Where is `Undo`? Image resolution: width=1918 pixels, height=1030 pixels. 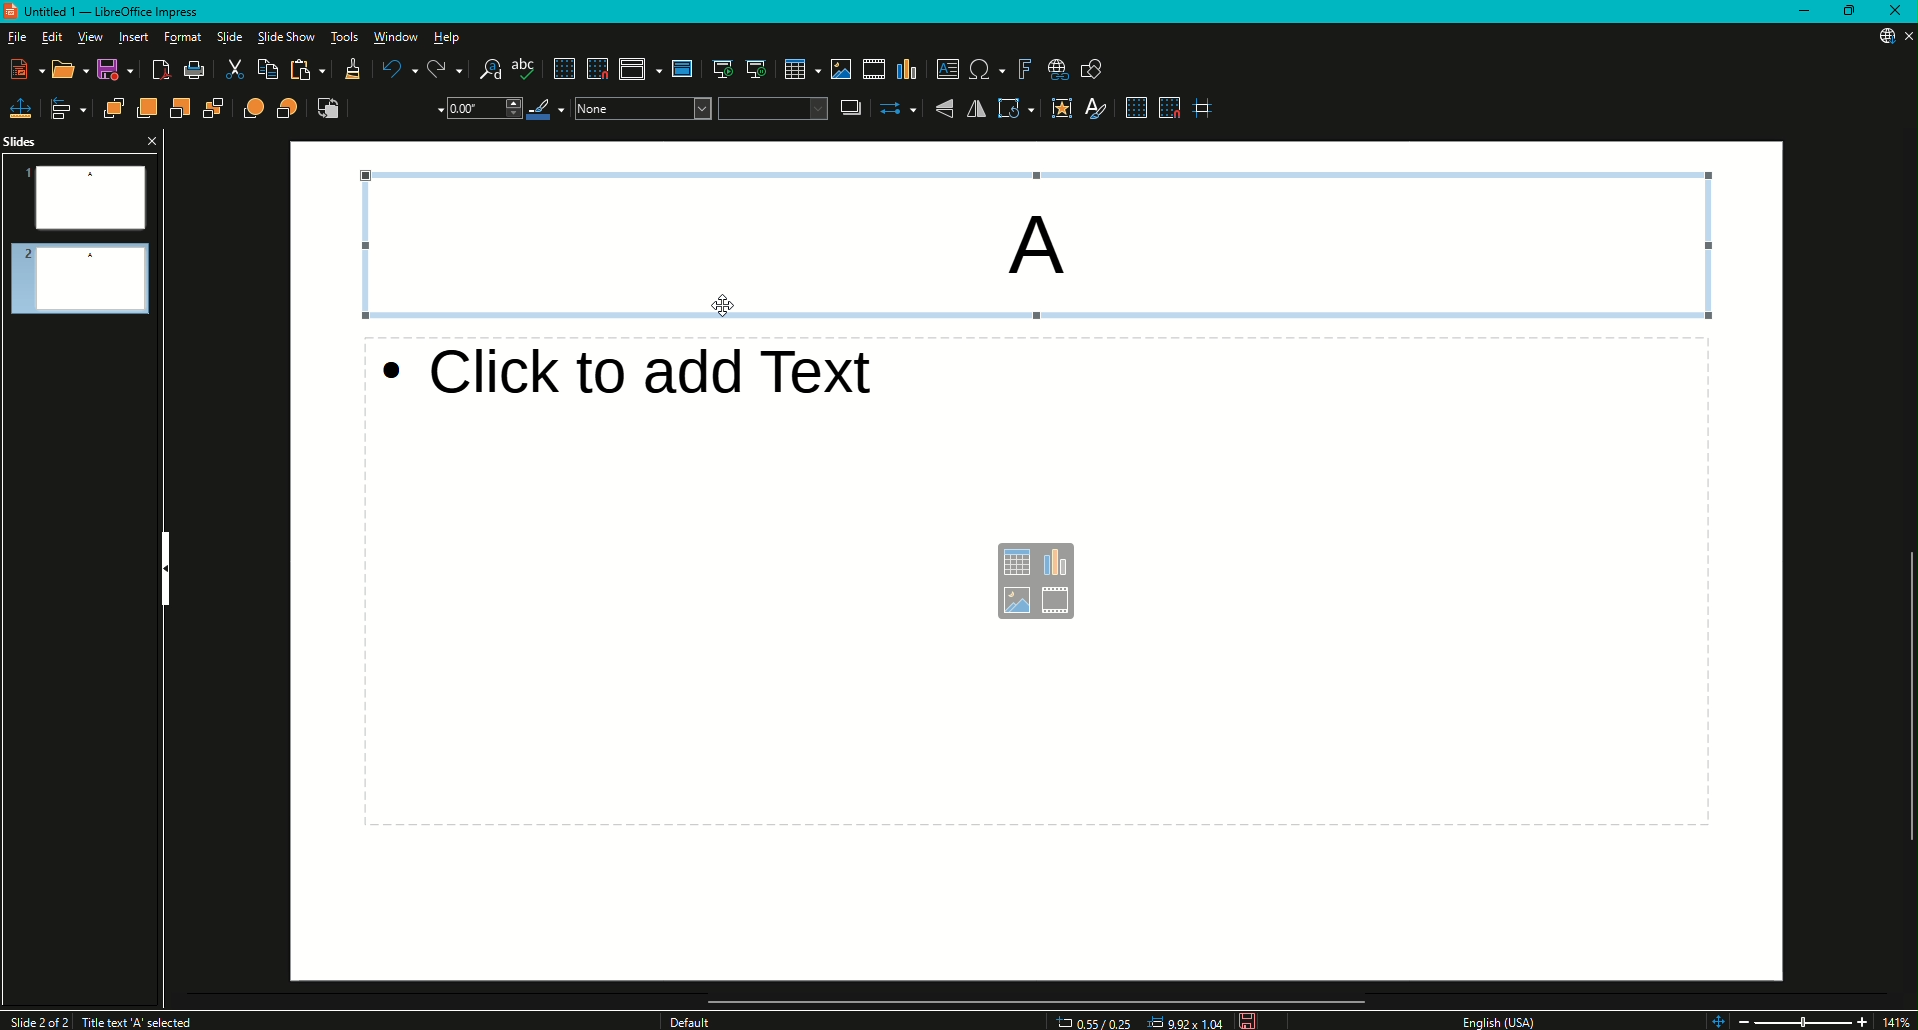 Undo is located at coordinates (395, 69).